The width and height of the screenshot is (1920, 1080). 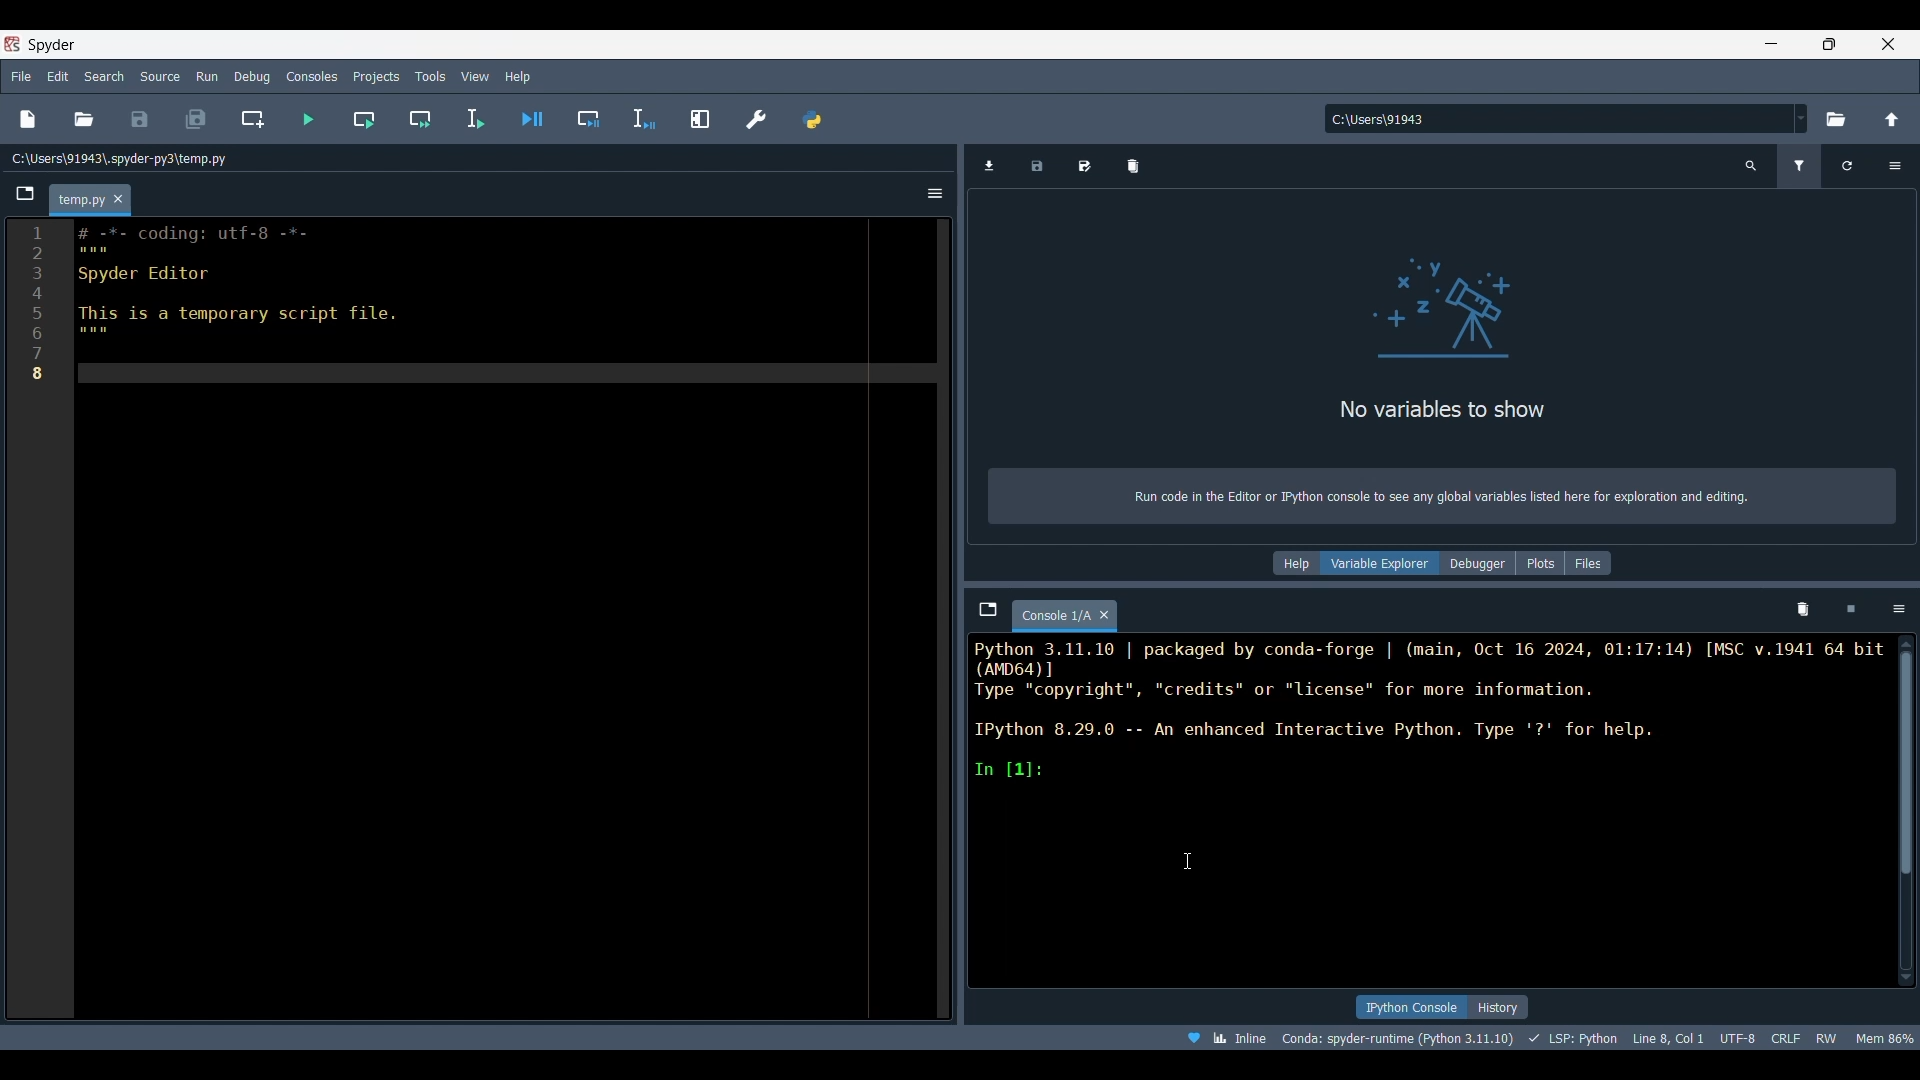 I want to click on programming language, so click(x=1576, y=1037).